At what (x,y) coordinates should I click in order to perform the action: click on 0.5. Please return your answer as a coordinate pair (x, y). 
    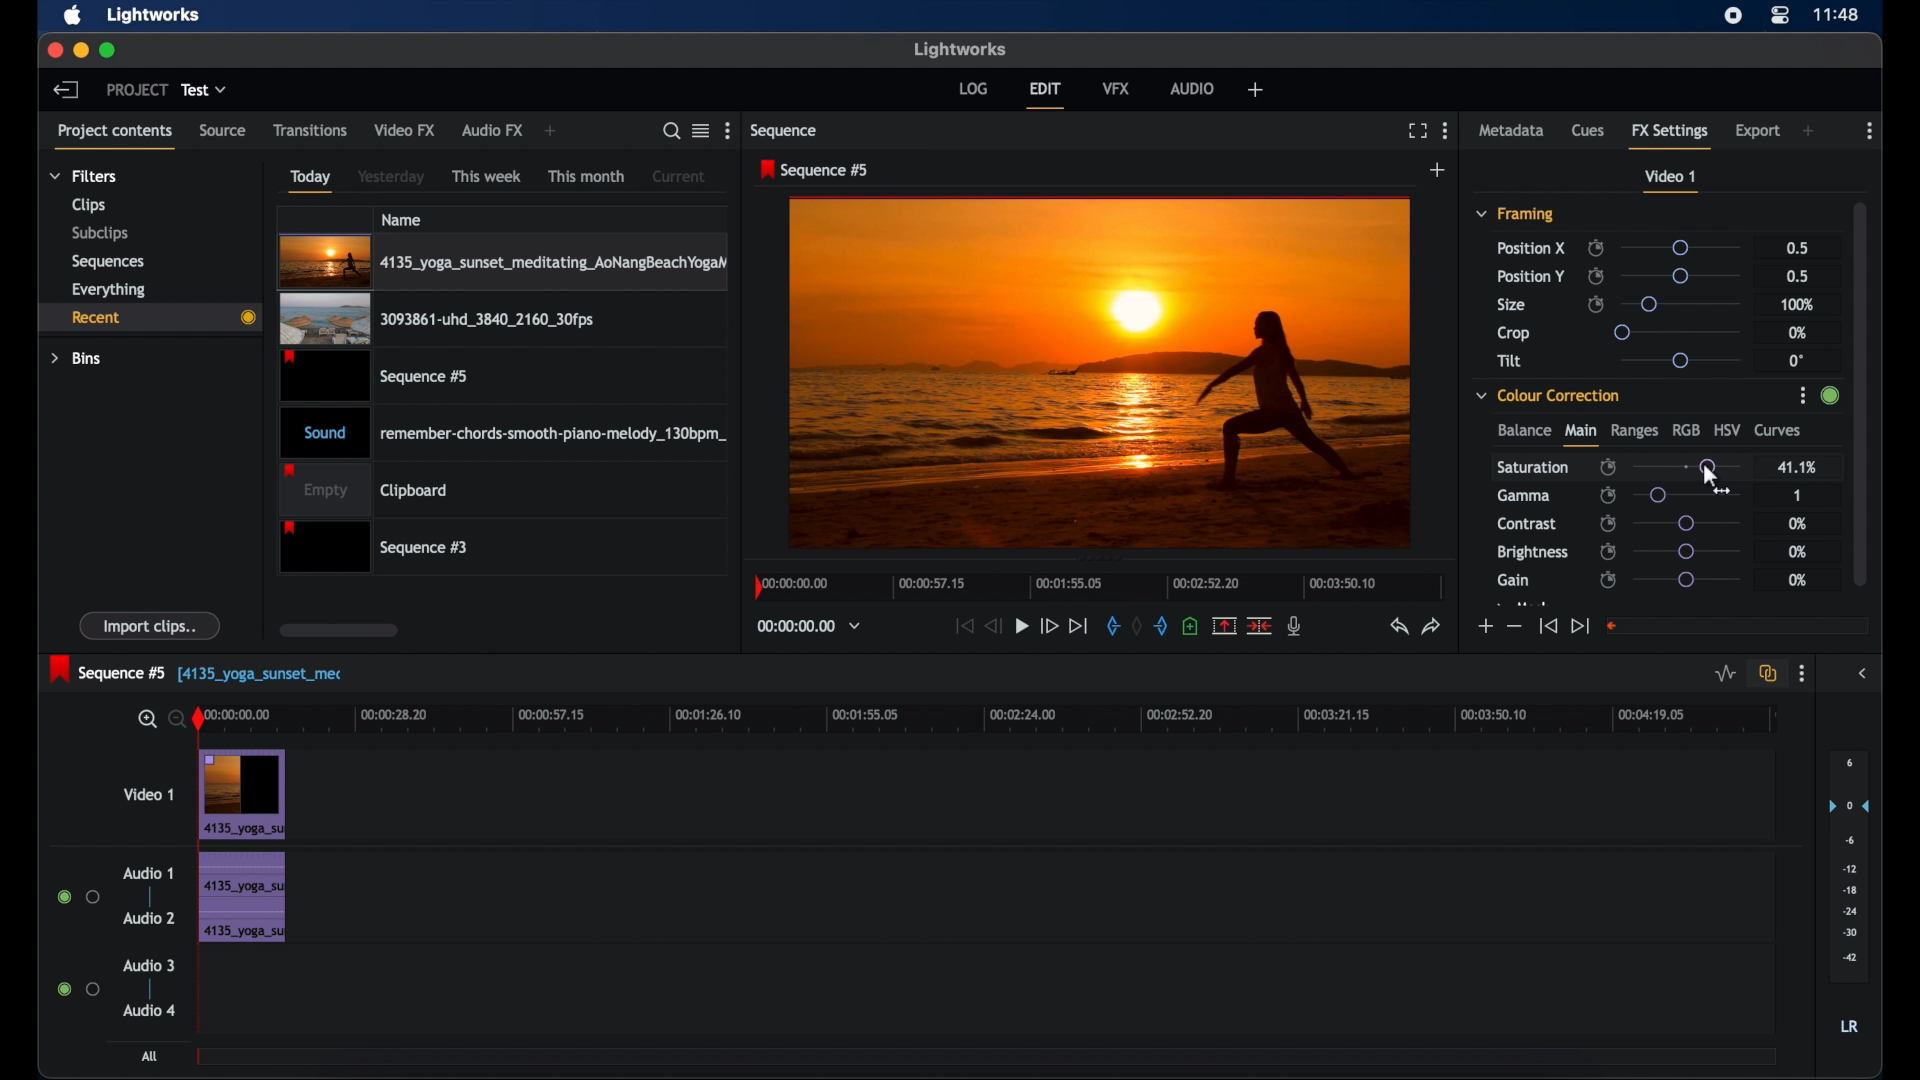
    Looking at the image, I should click on (1796, 276).